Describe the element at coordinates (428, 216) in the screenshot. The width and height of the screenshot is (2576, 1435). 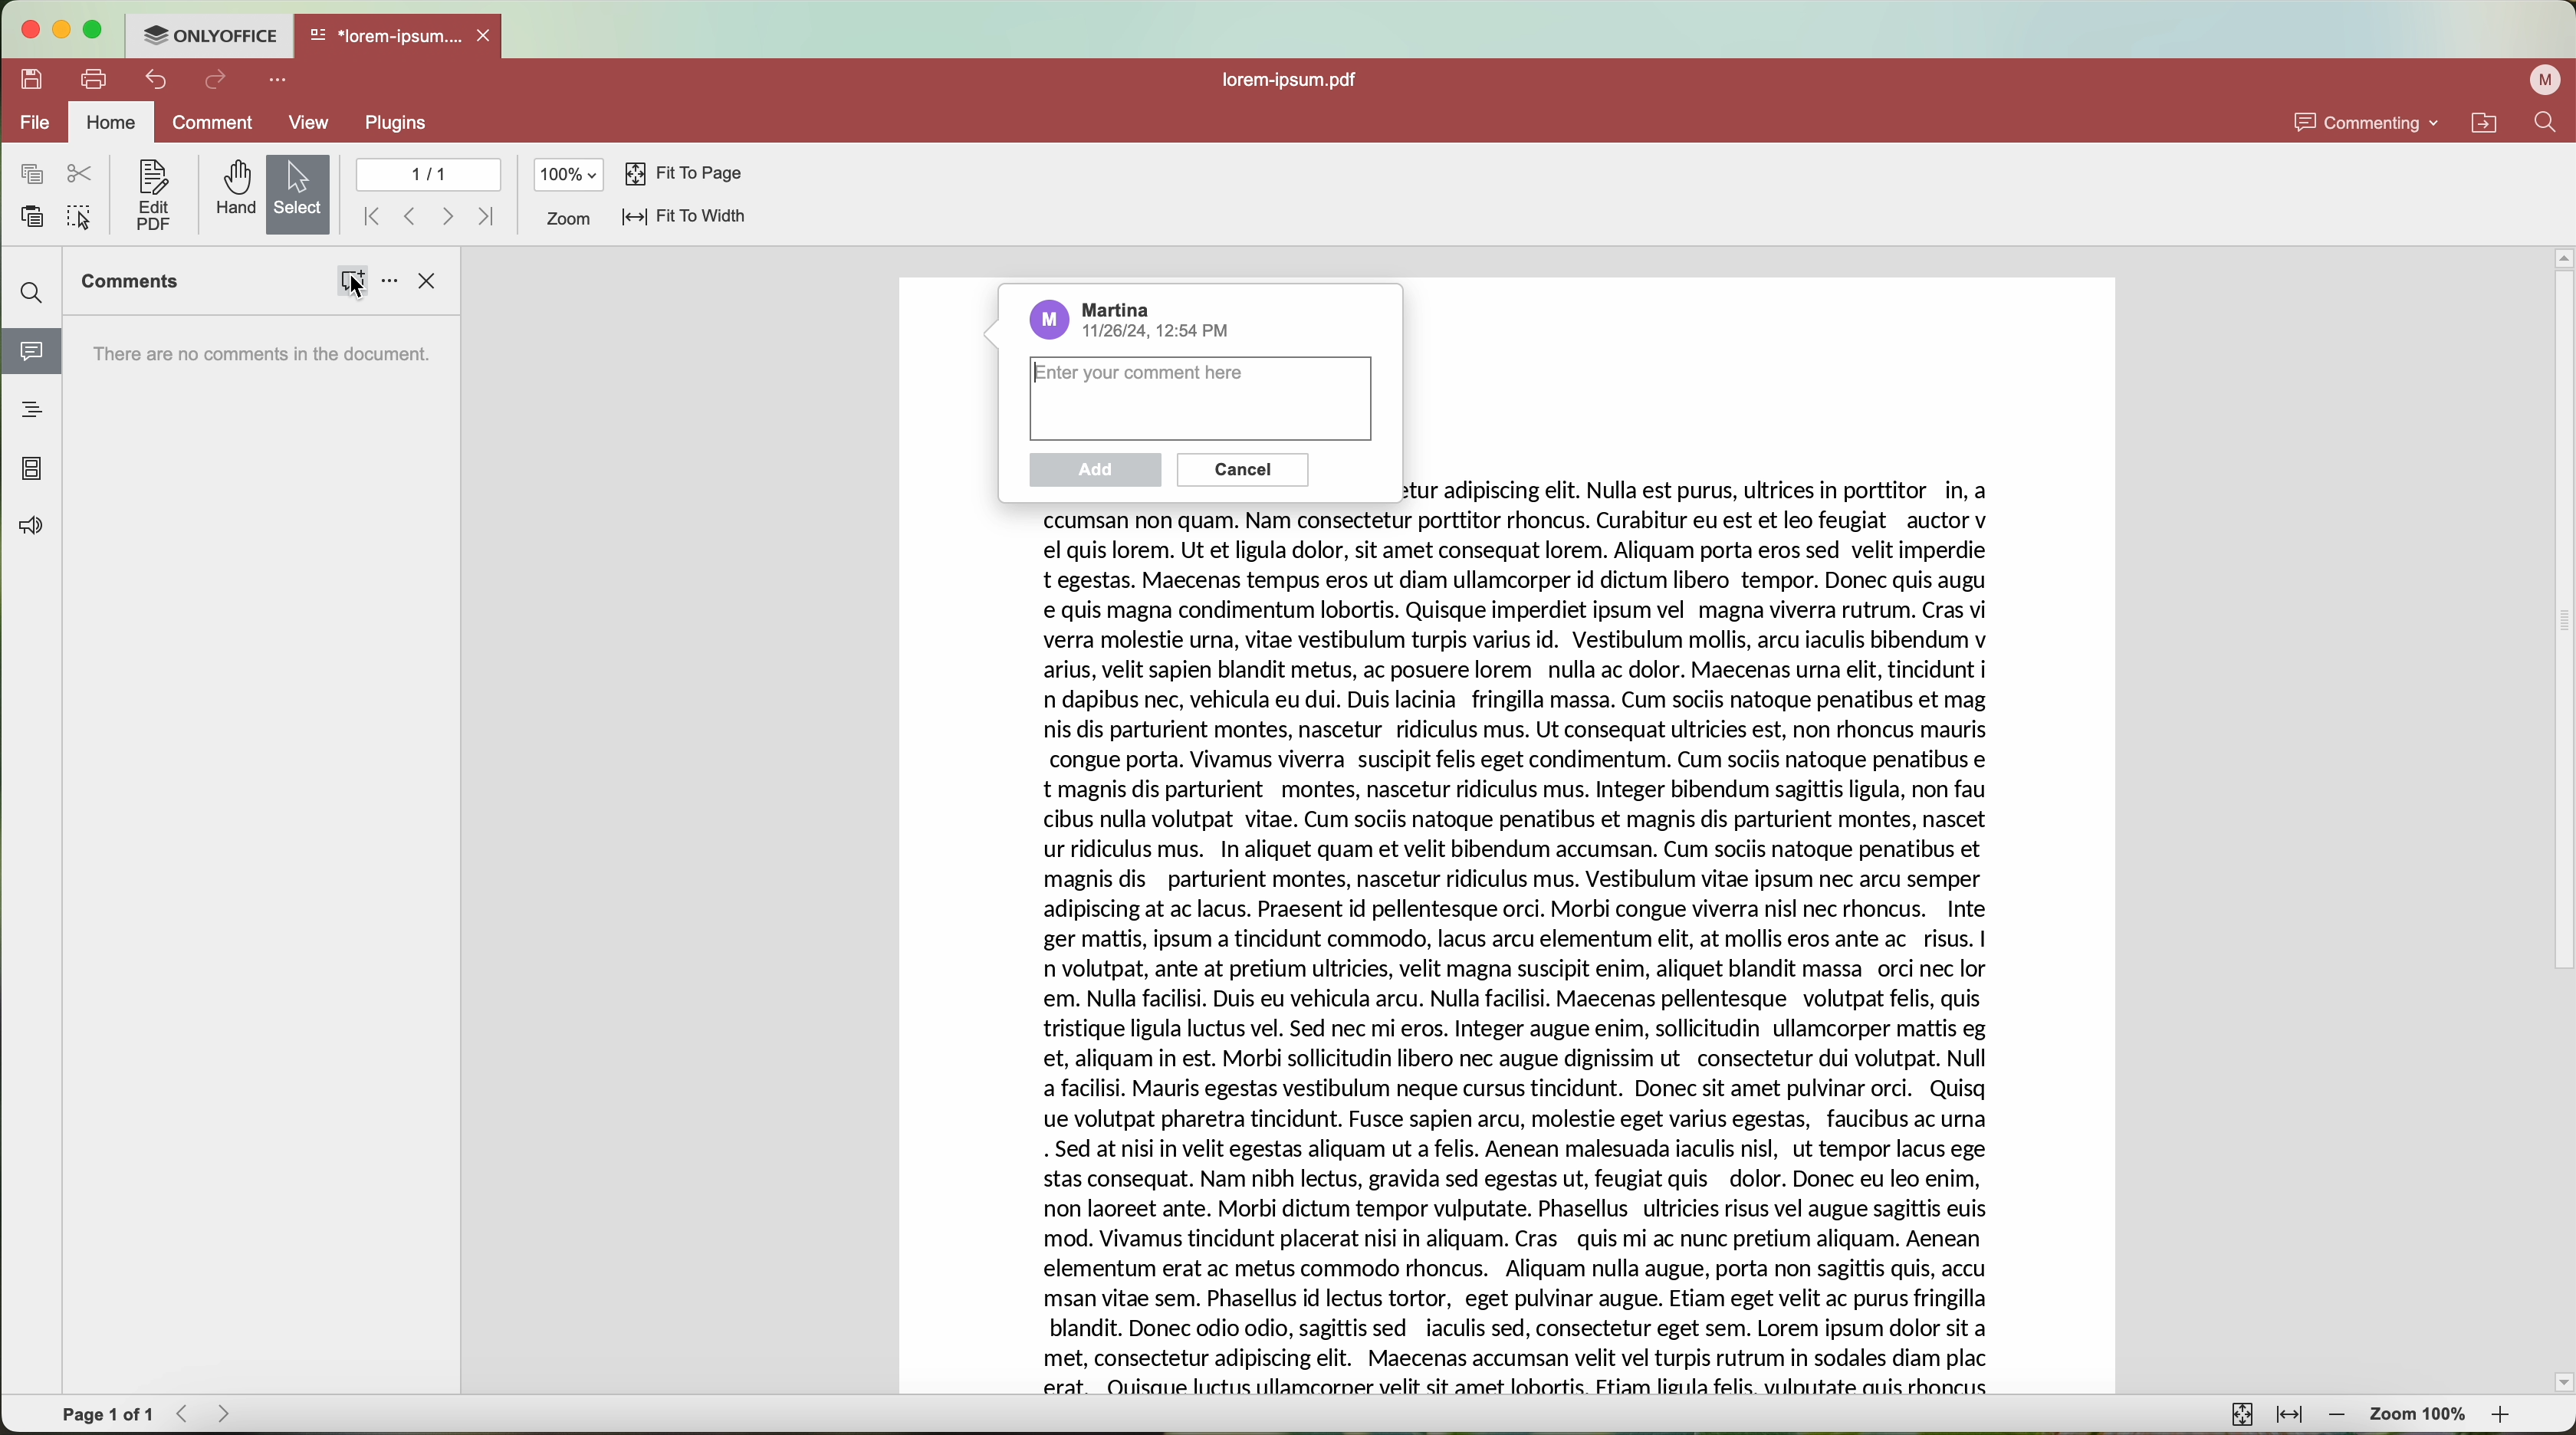
I see `navigate arrows` at that location.